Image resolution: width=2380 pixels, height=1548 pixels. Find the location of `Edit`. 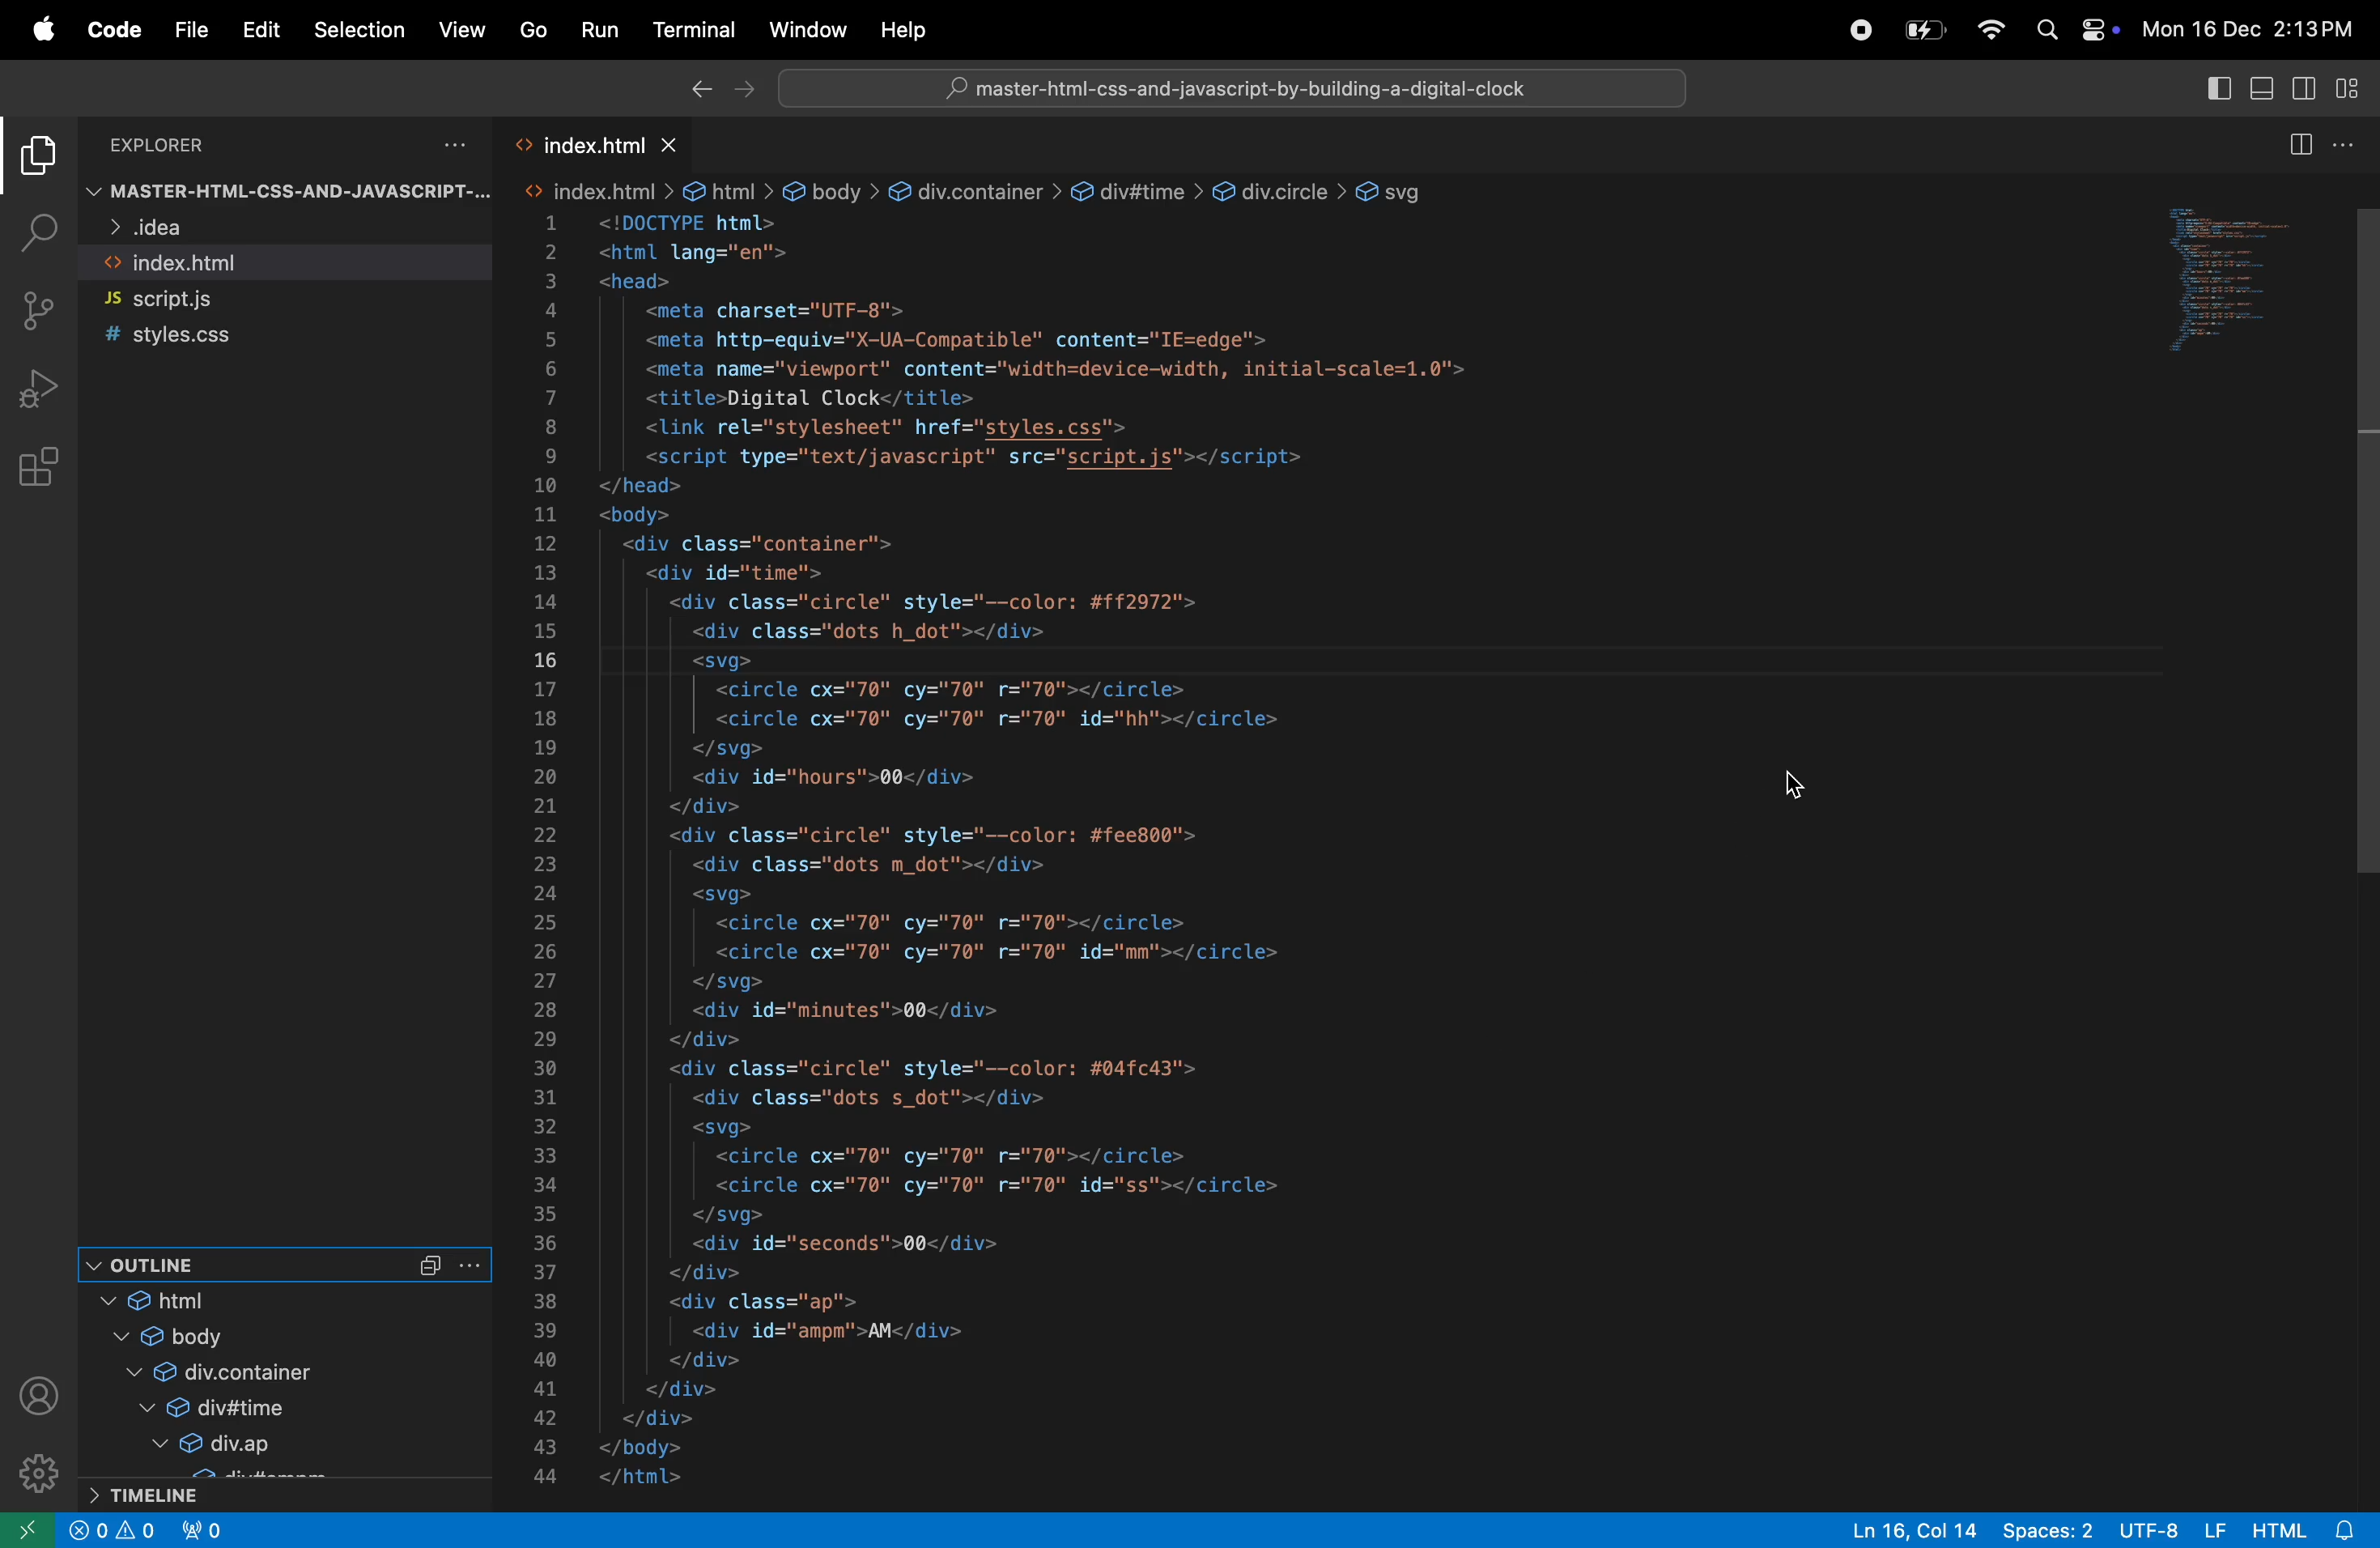

Edit is located at coordinates (262, 30).